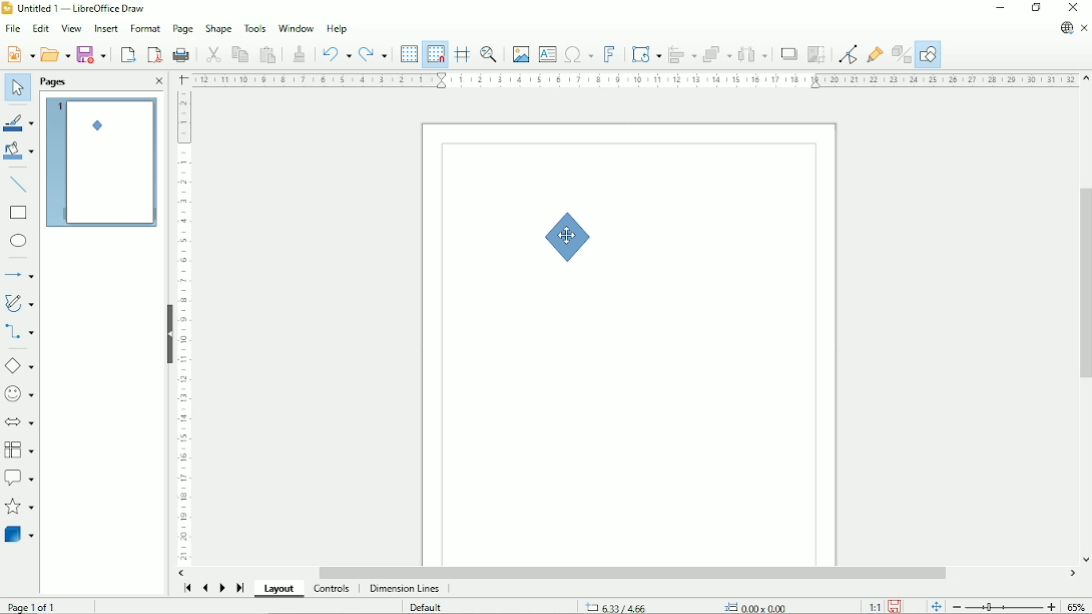  I want to click on Scaling factor, so click(874, 606).